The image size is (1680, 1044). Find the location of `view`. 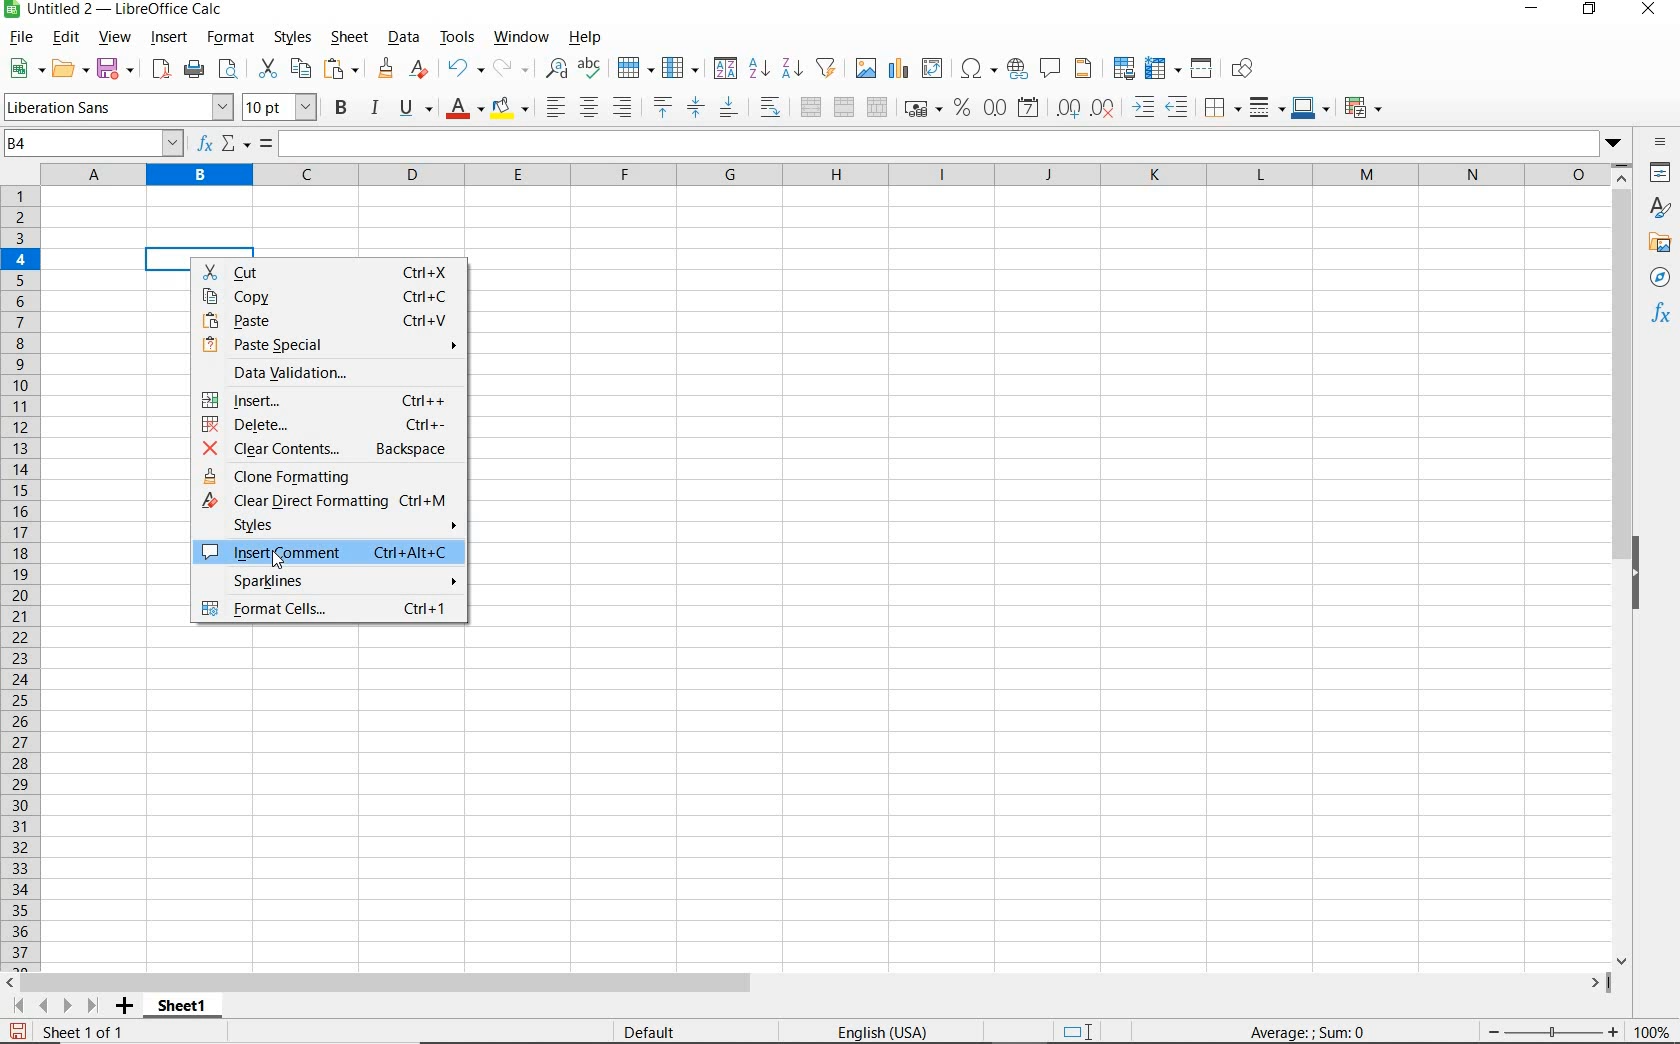

view is located at coordinates (116, 40).